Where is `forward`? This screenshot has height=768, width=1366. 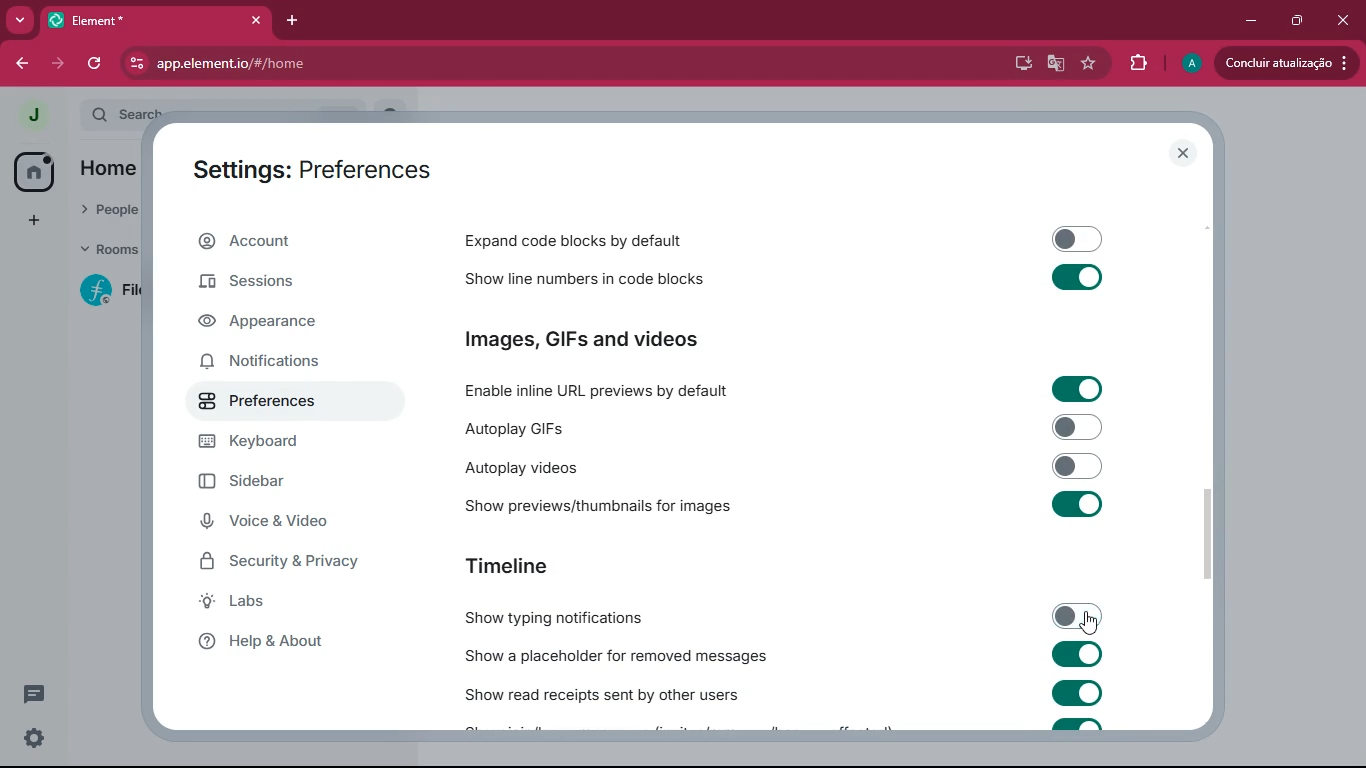
forward is located at coordinates (60, 65).